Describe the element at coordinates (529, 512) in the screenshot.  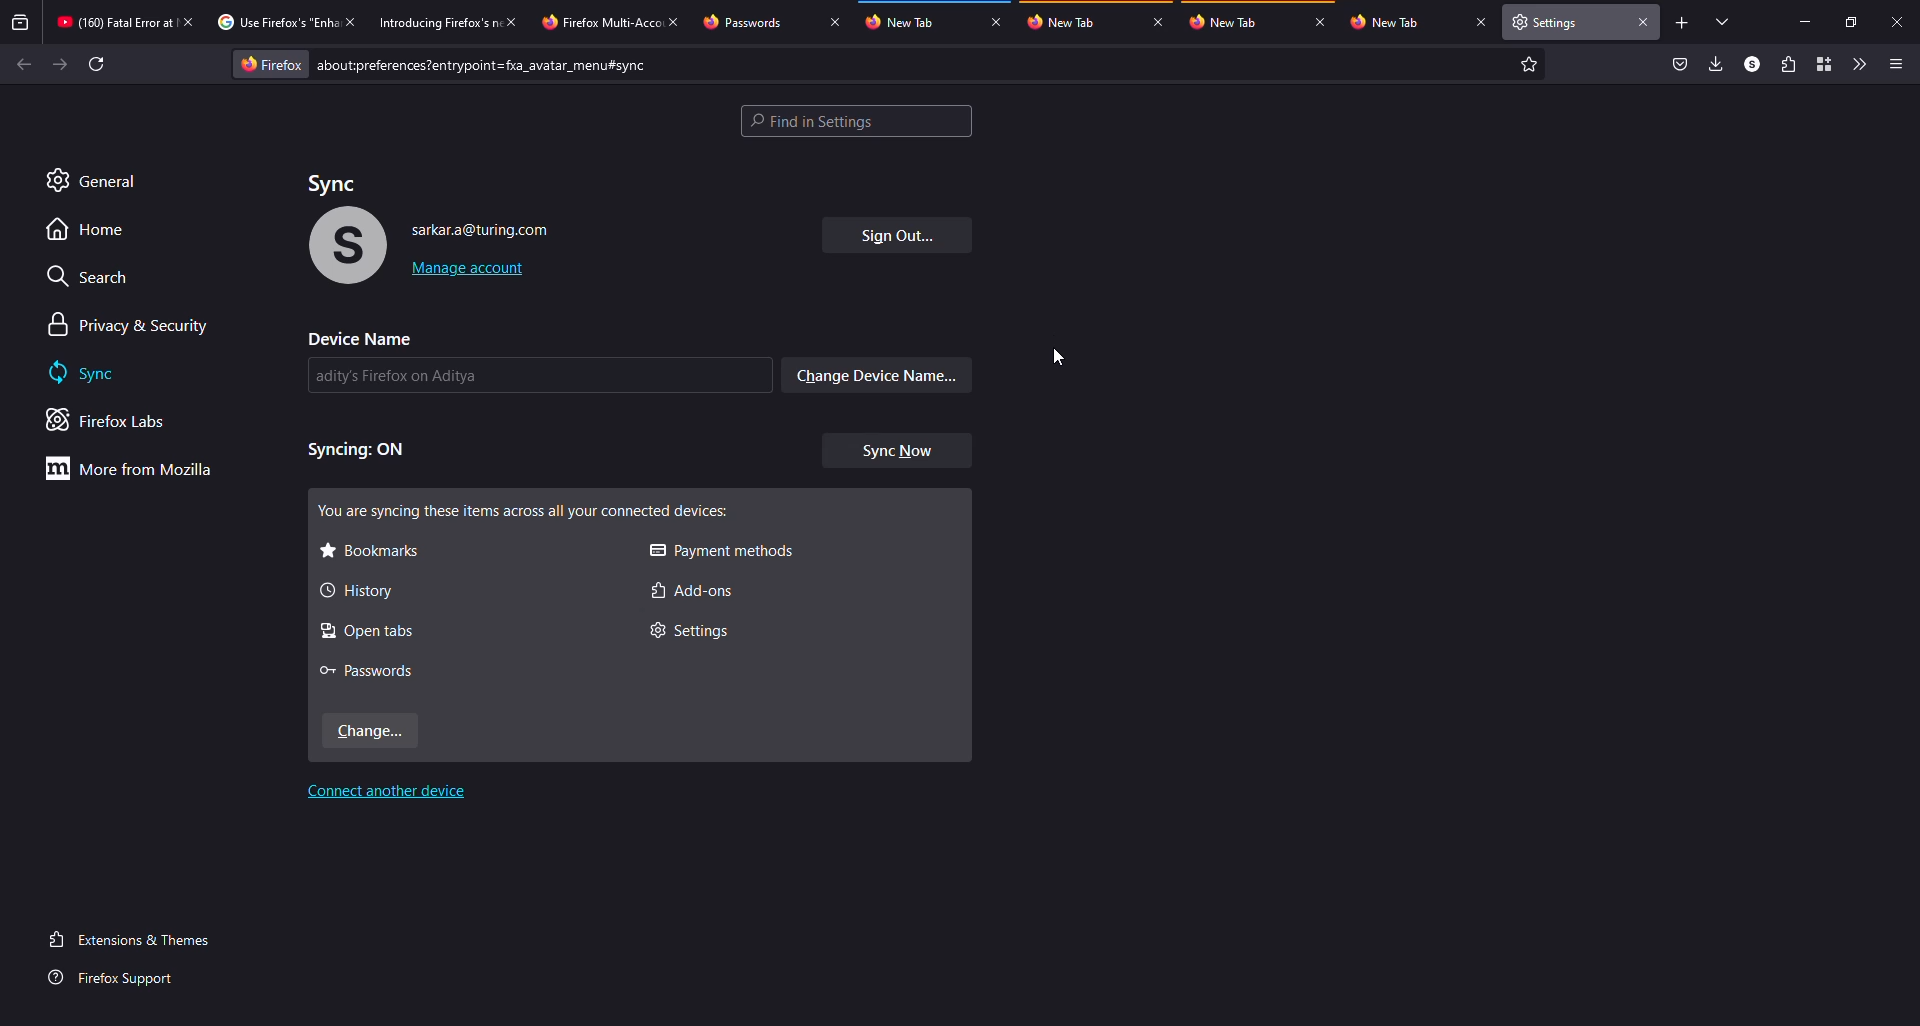
I see `syncing all these` at that location.